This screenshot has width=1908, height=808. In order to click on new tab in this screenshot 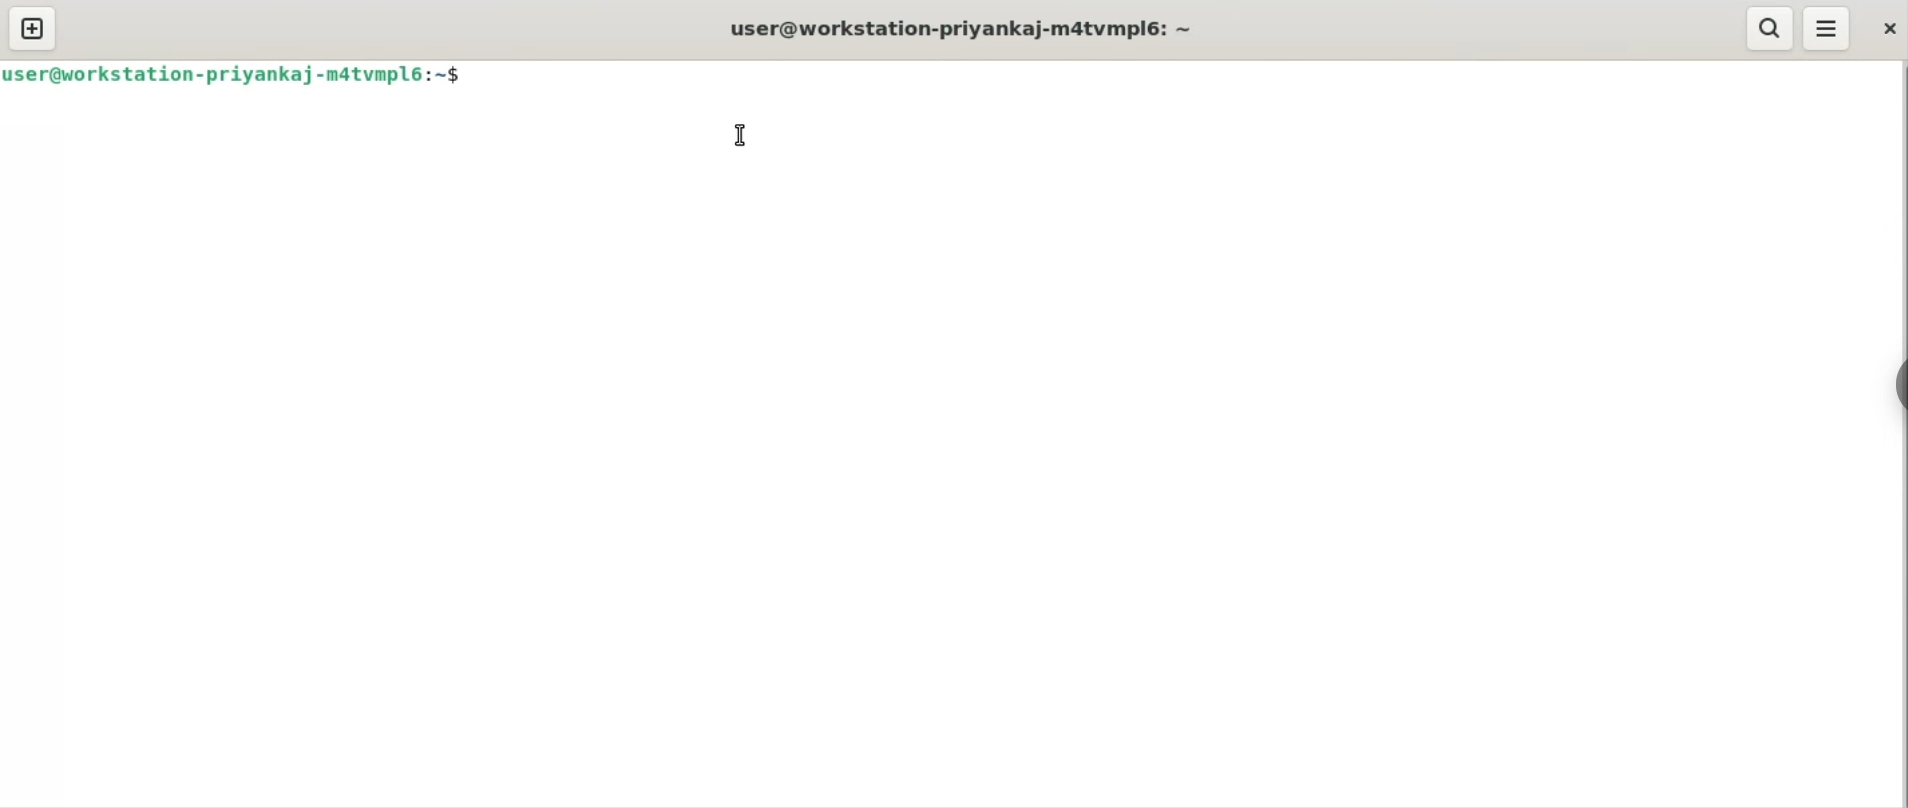, I will do `click(32, 28)`.